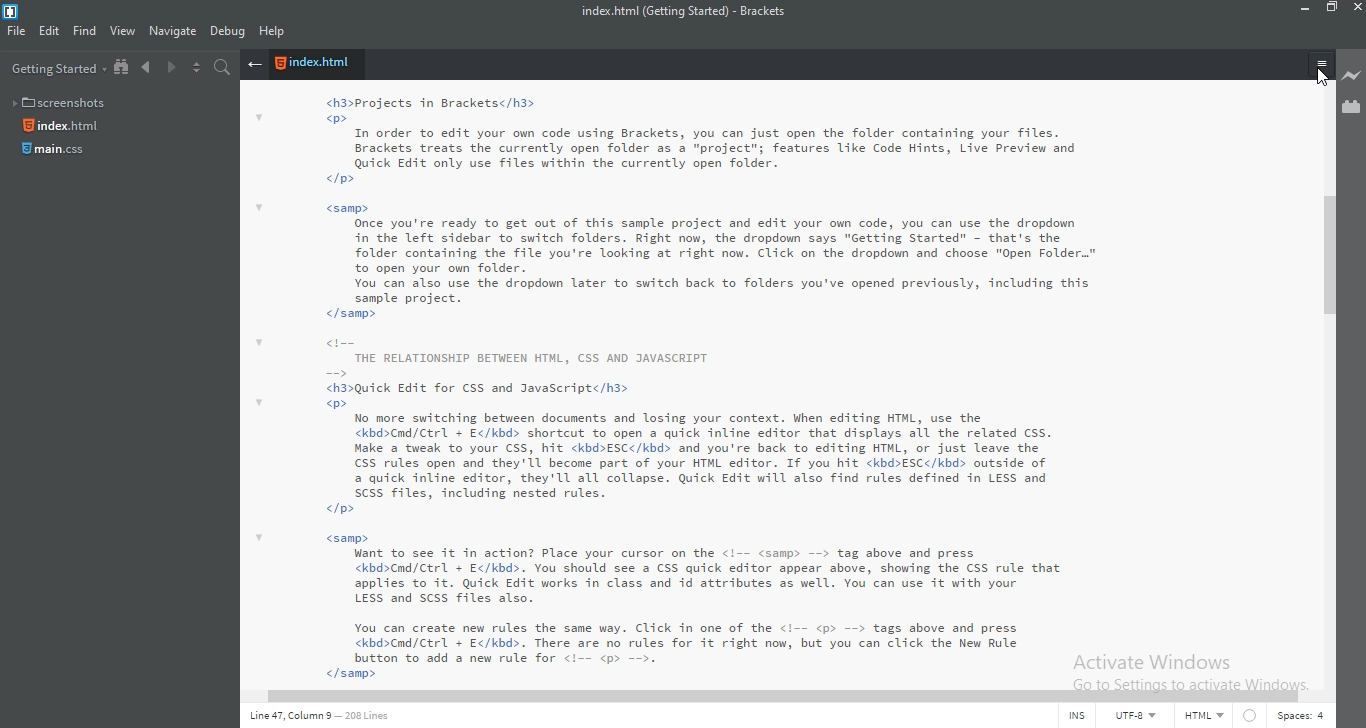 The width and height of the screenshot is (1366, 728). What do you see at coordinates (767, 693) in the screenshot?
I see `scroll bar` at bounding box center [767, 693].